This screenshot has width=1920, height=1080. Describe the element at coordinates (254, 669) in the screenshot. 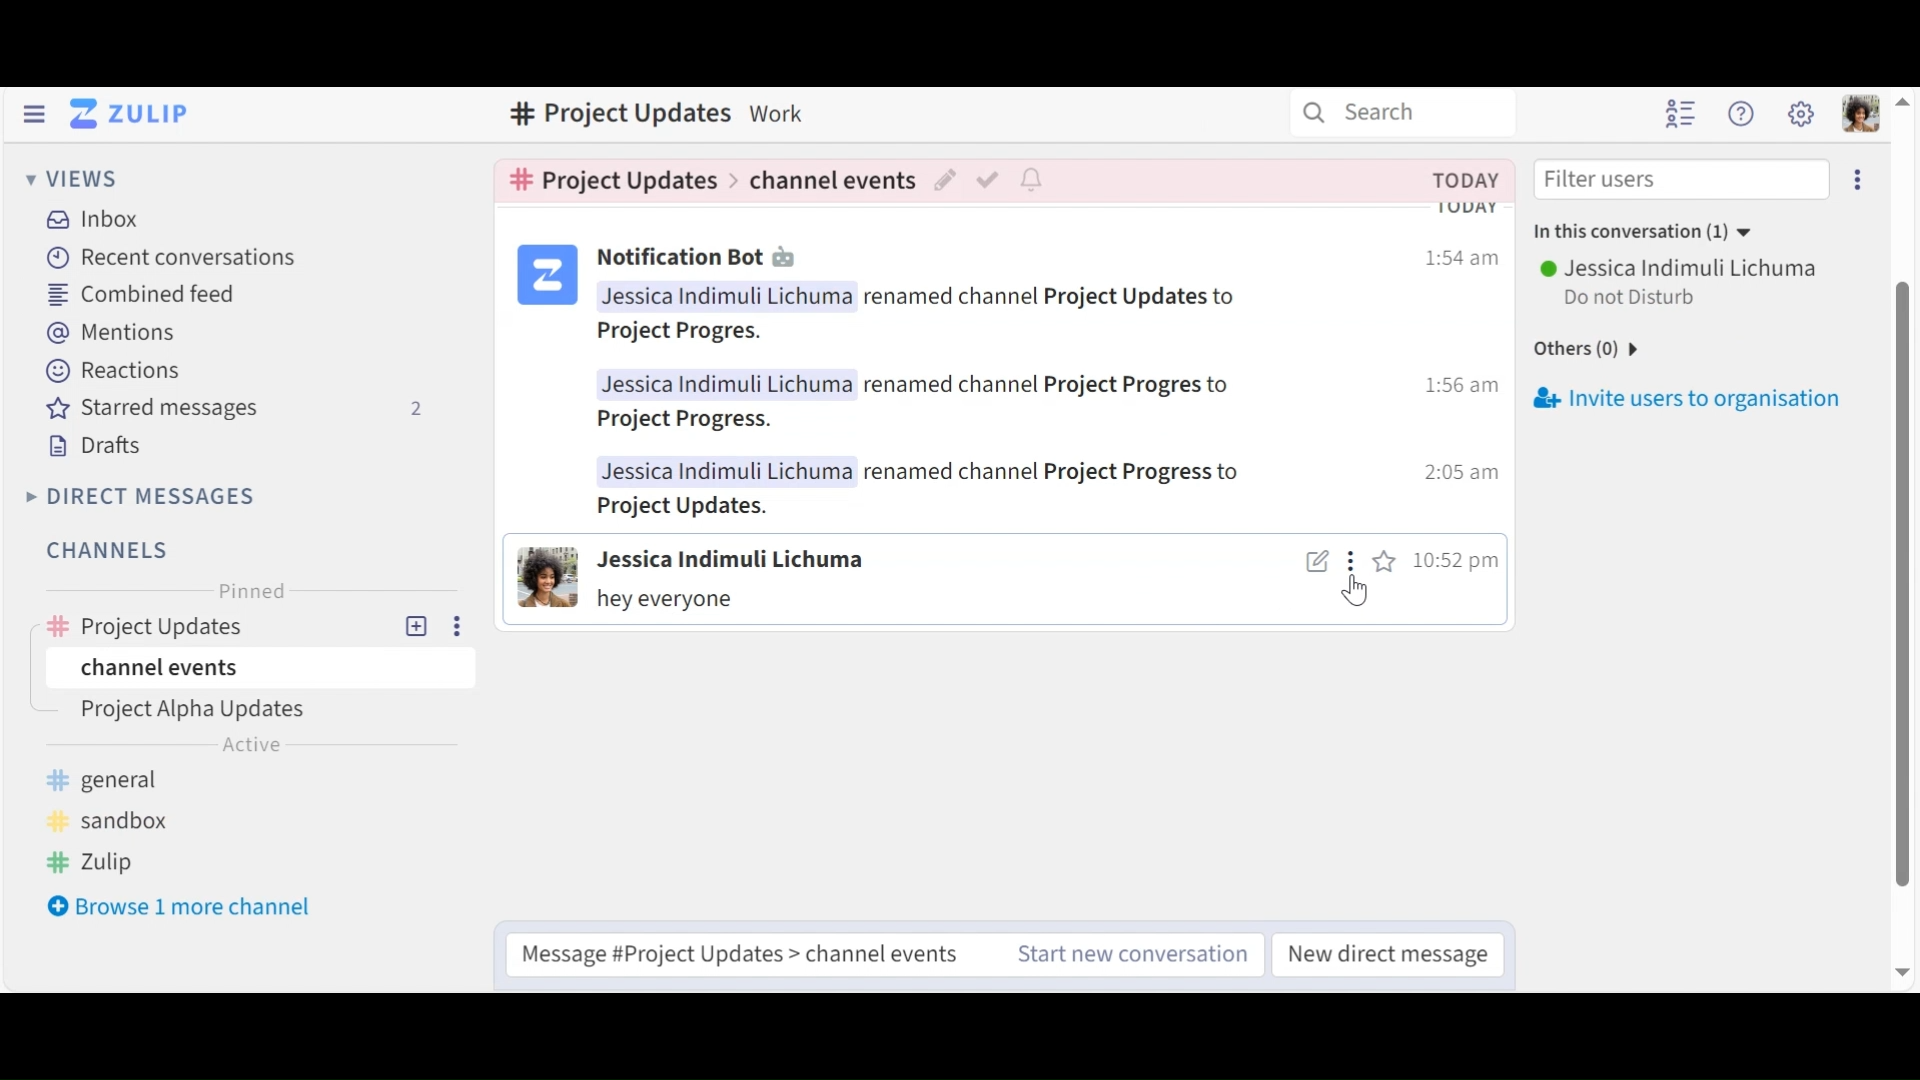

I see `Channel events` at that location.